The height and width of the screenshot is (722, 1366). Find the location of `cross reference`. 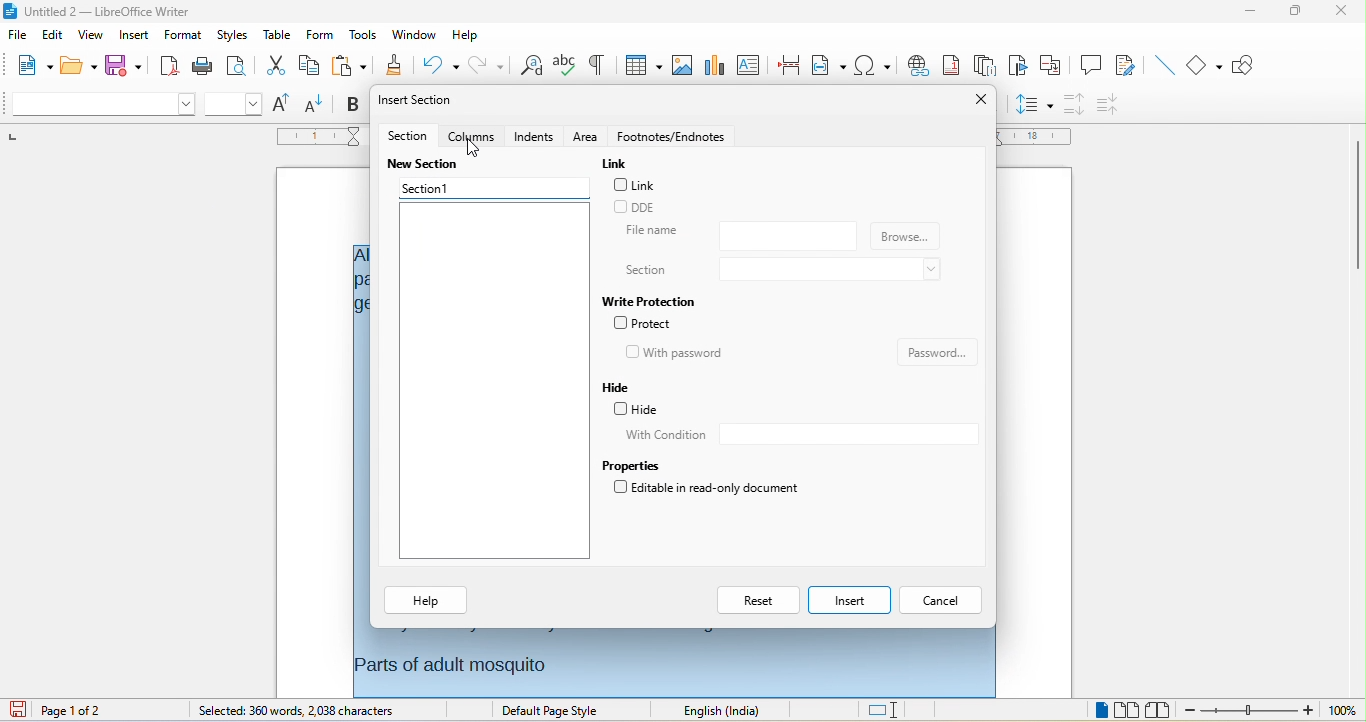

cross reference is located at coordinates (1051, 65).